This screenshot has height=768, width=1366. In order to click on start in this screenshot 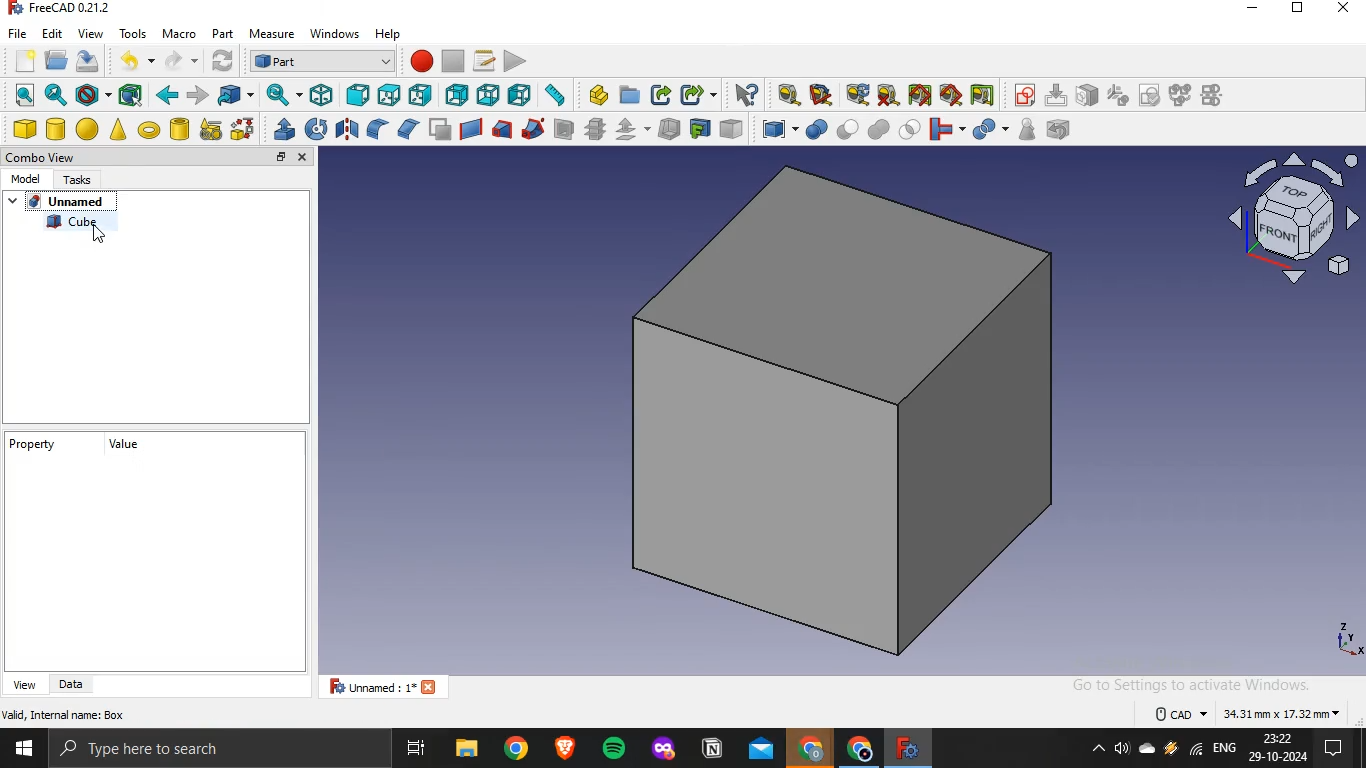, I will do `click(23, 751)`.